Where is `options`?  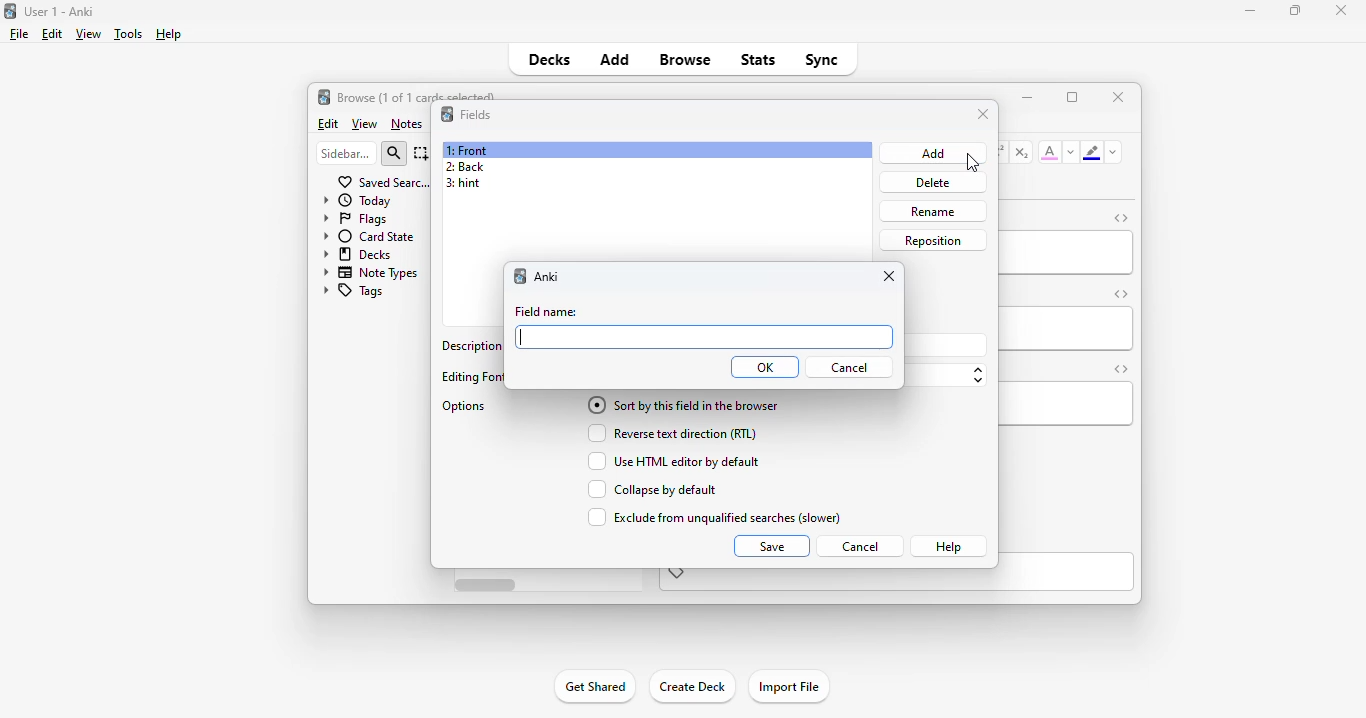
options is located at coordinates (466, 407).